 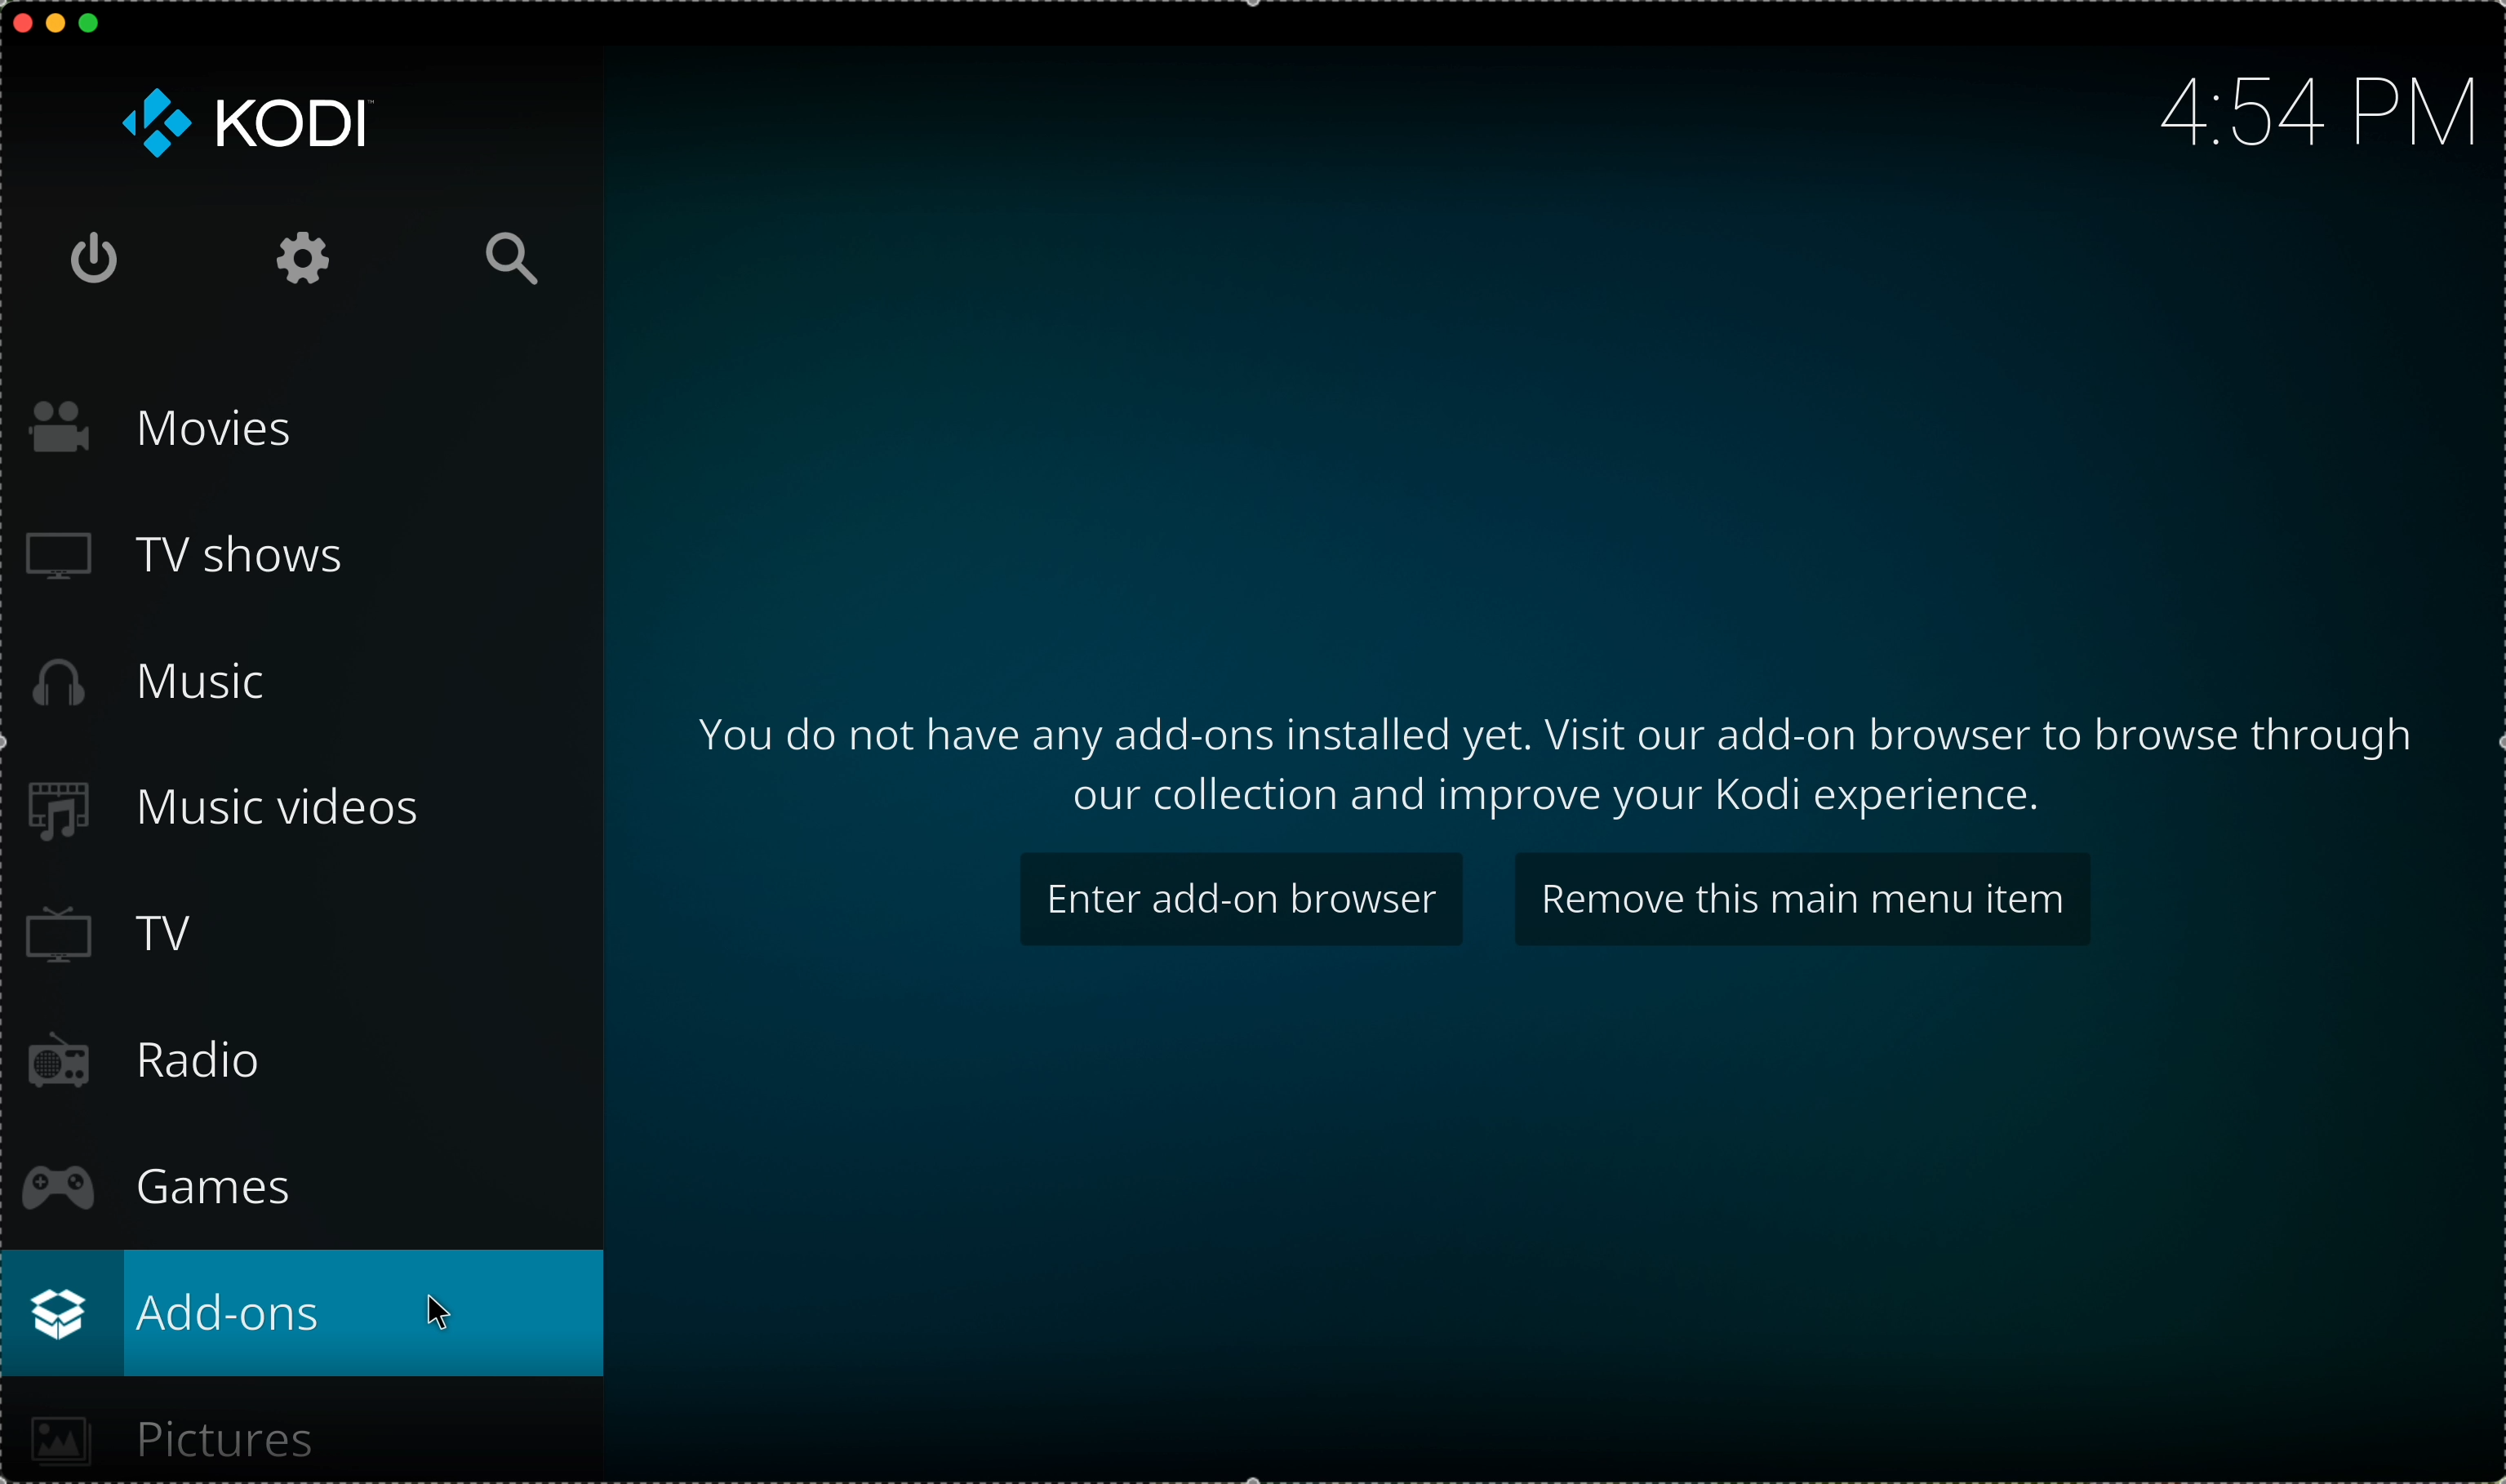 What do you see at coordinates (454, 1316) in the screenshot?
I see `cursor` at bounding box center [454, 1316].